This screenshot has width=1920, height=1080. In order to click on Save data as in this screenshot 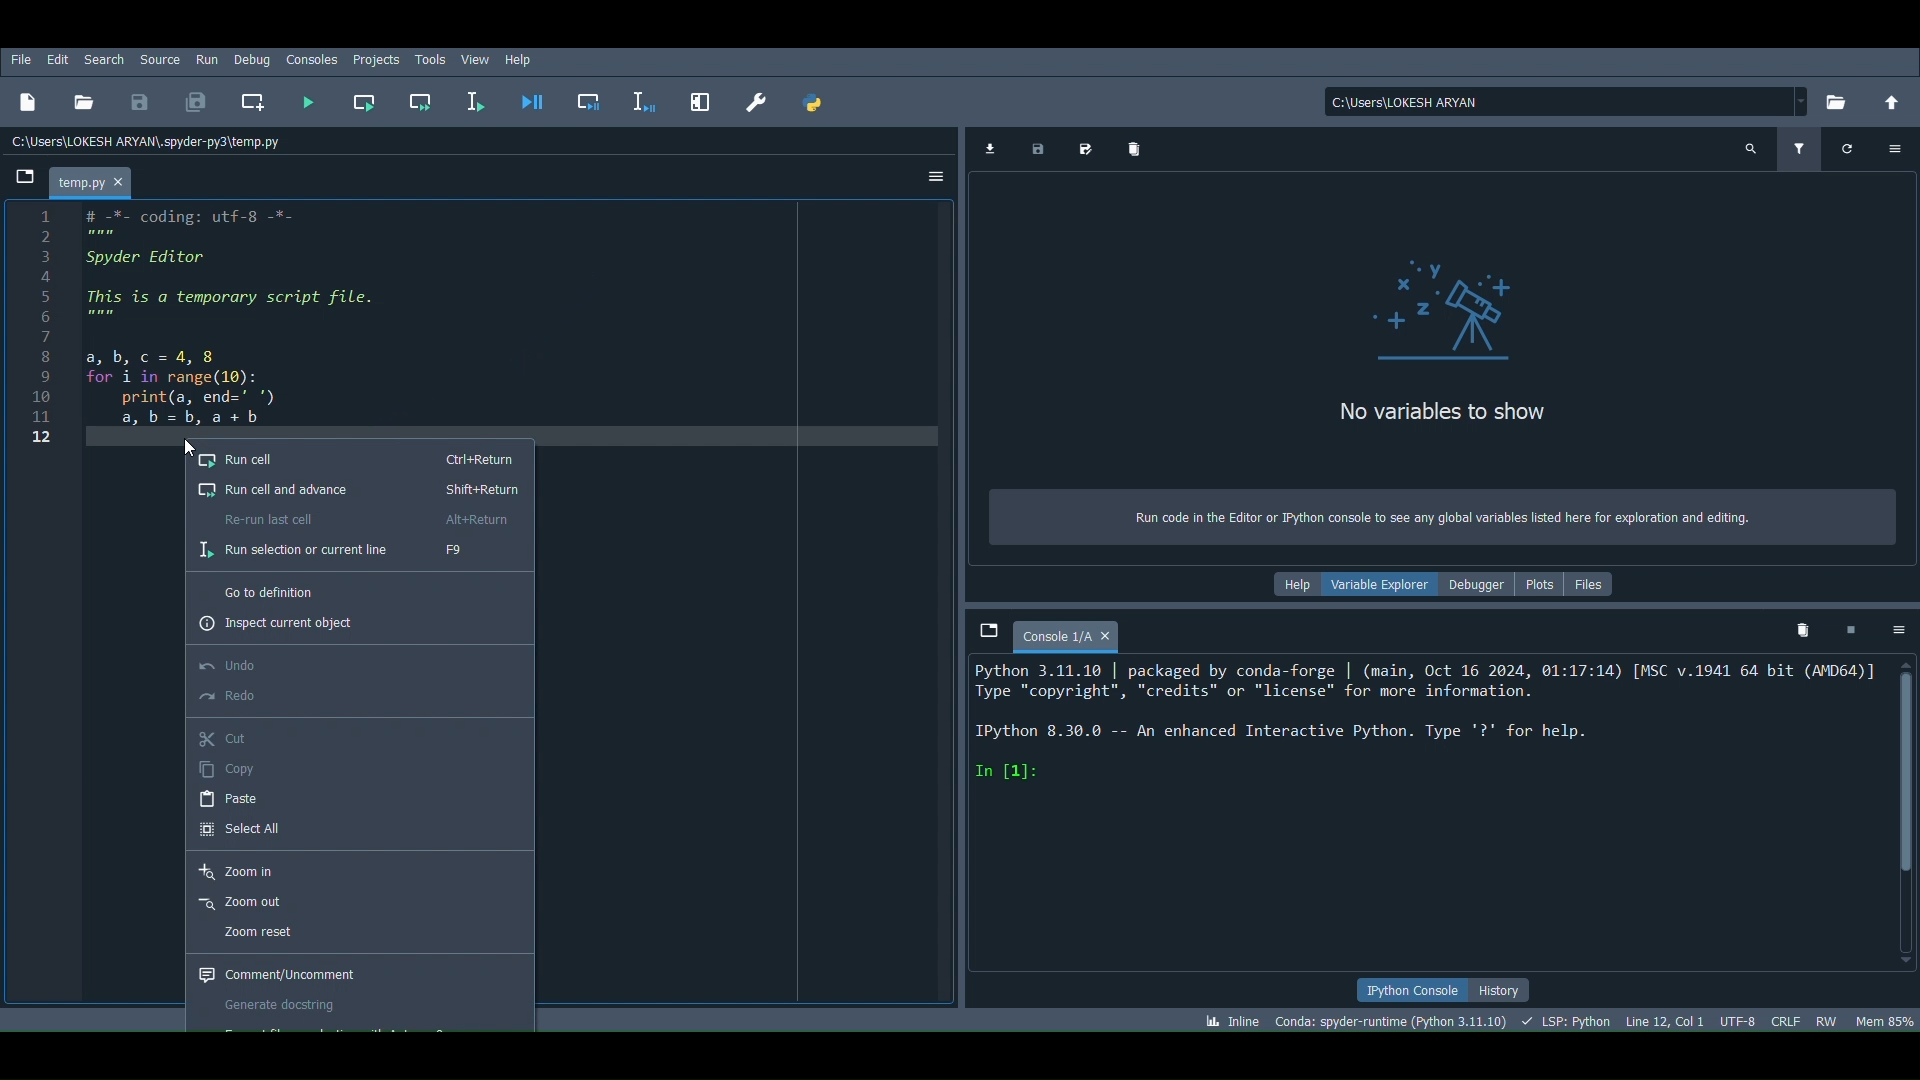, I will do `click(1085, 150)`.